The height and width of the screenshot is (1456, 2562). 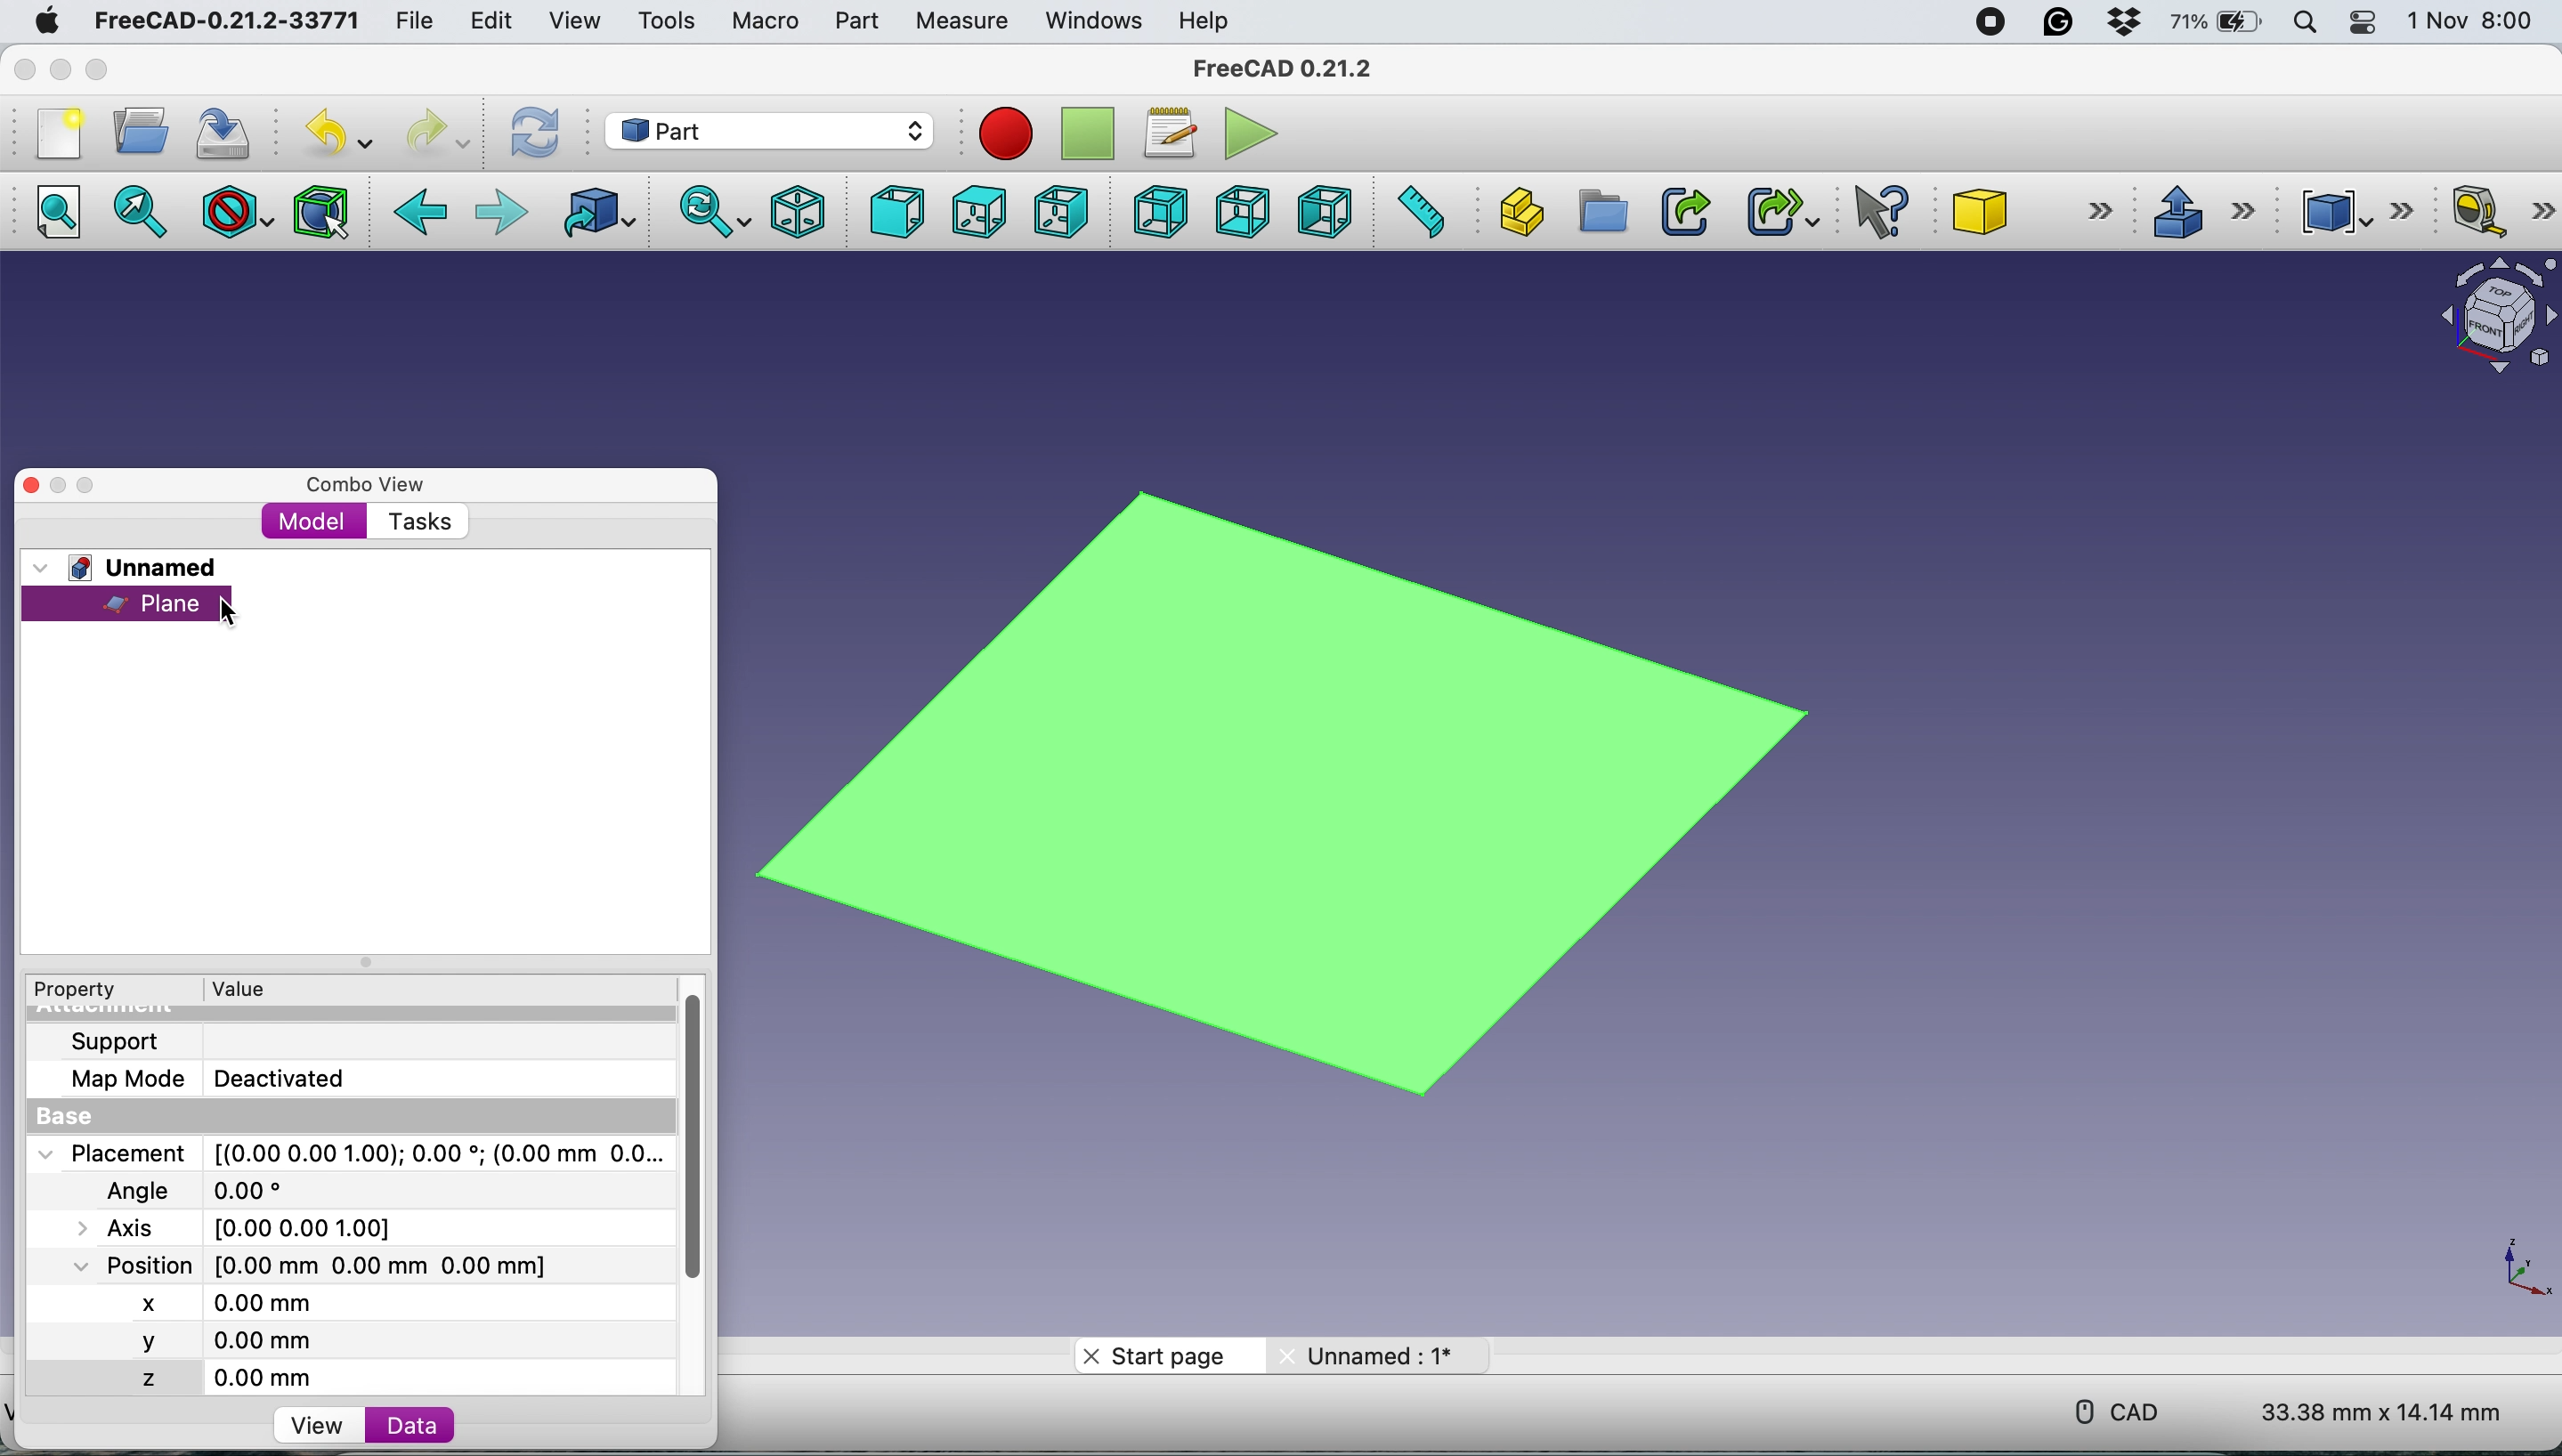 I want to click on cursor, so click(x=233, y=609).